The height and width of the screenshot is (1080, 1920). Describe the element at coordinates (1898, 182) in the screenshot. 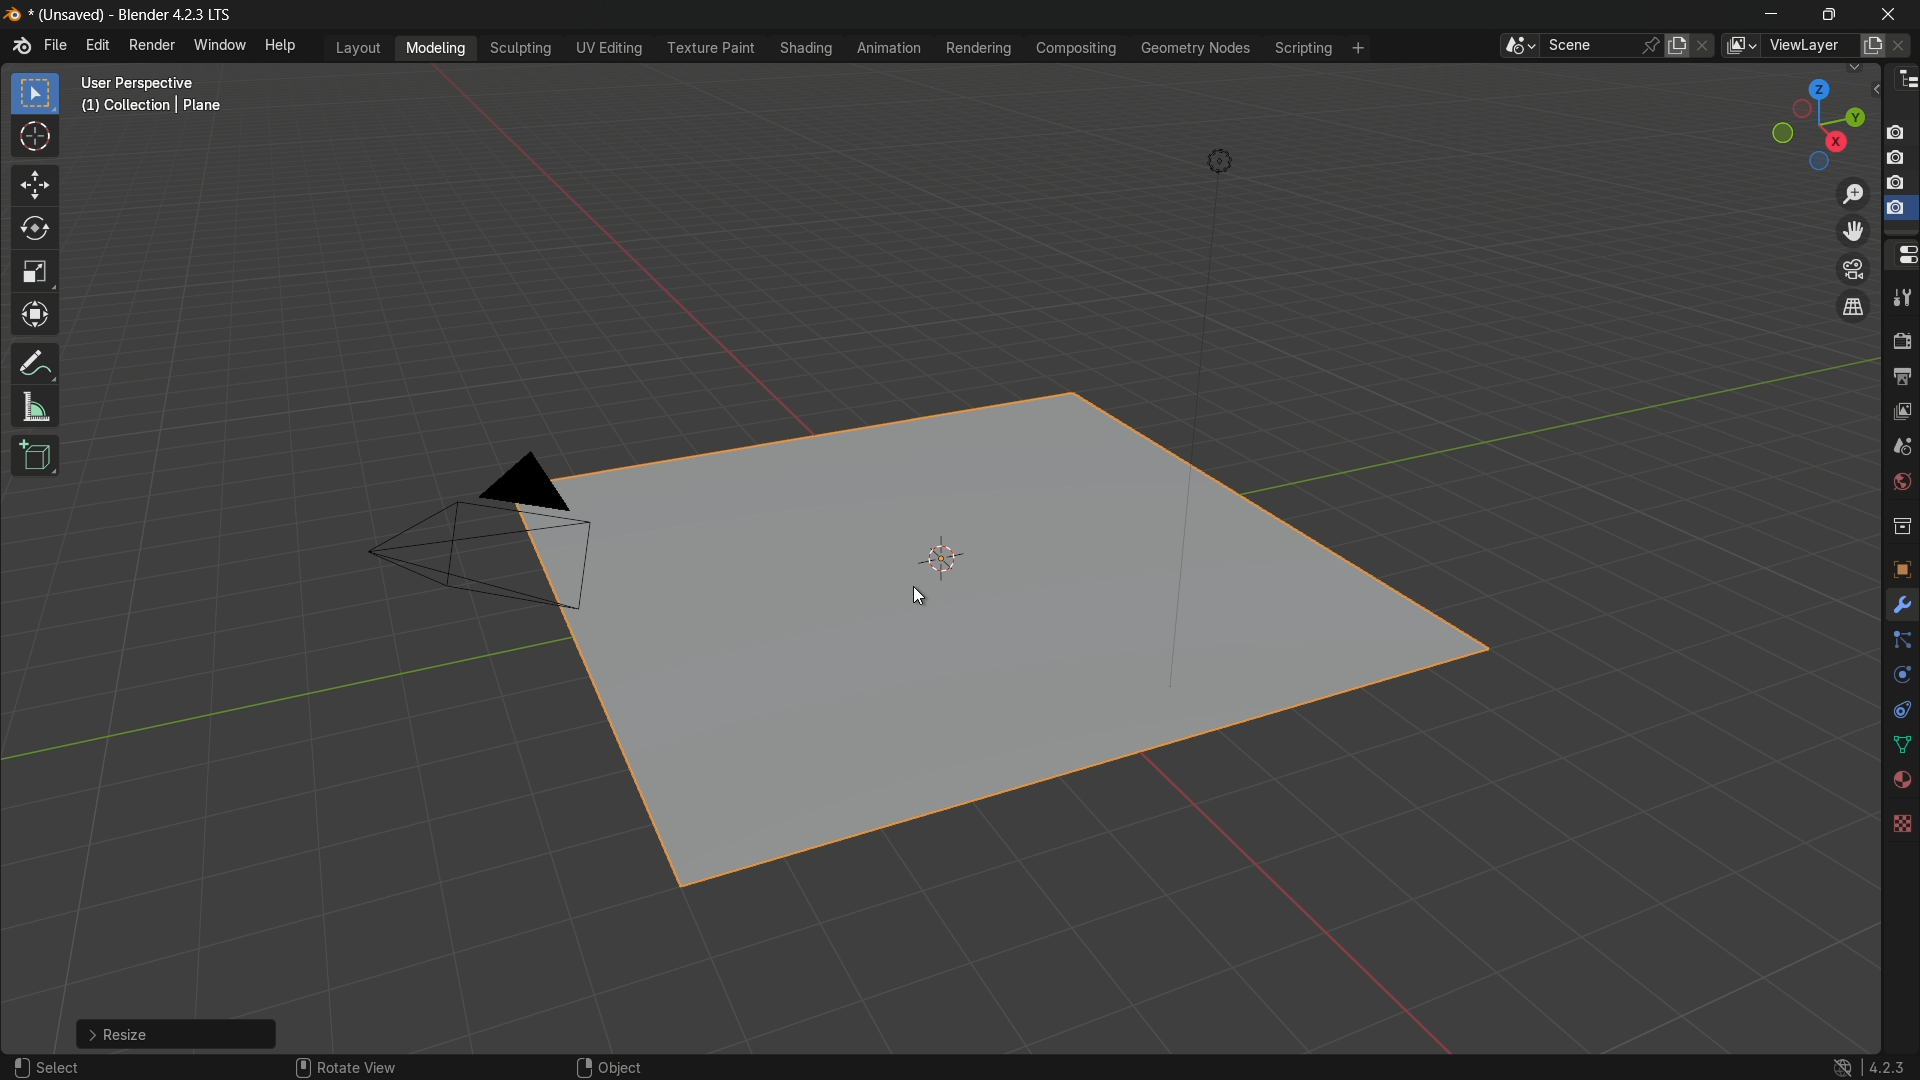

I see `capture` at that location.